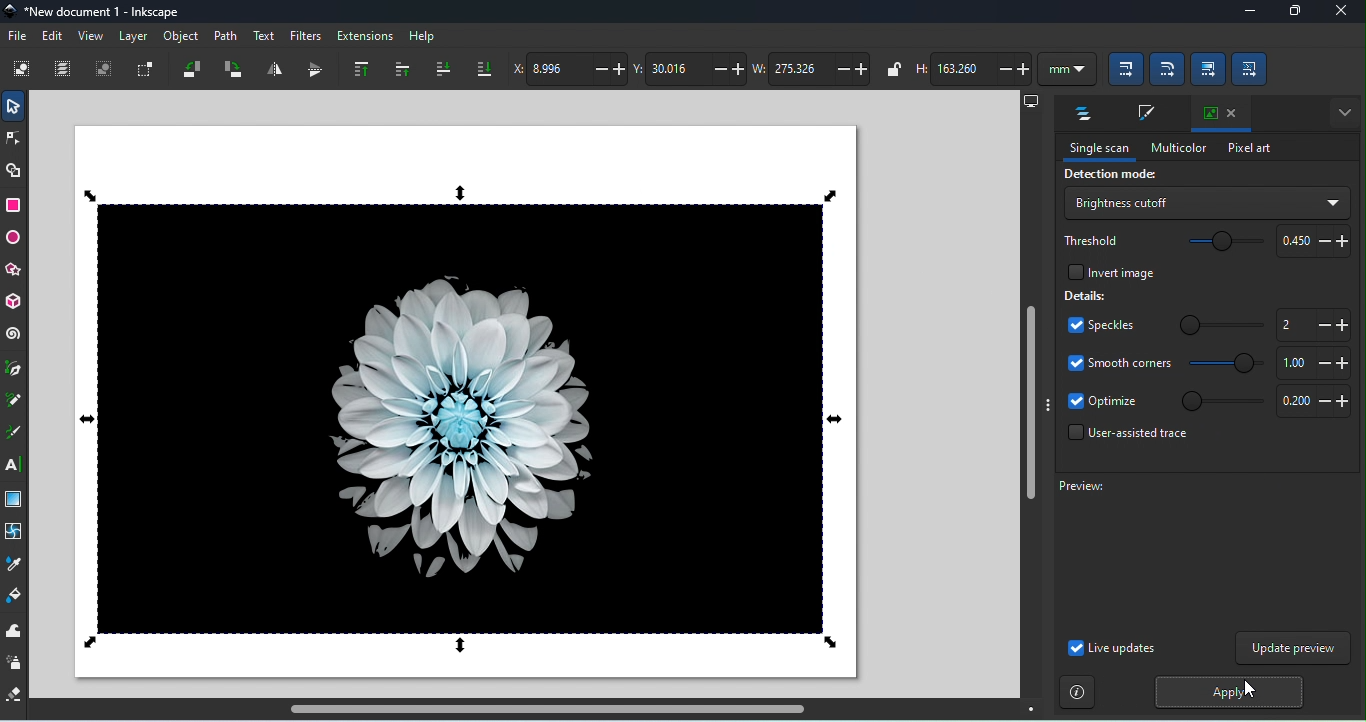 The height and width of the screenshot is (722, 1366). I want to click on Single scan, so click(1098, 150).